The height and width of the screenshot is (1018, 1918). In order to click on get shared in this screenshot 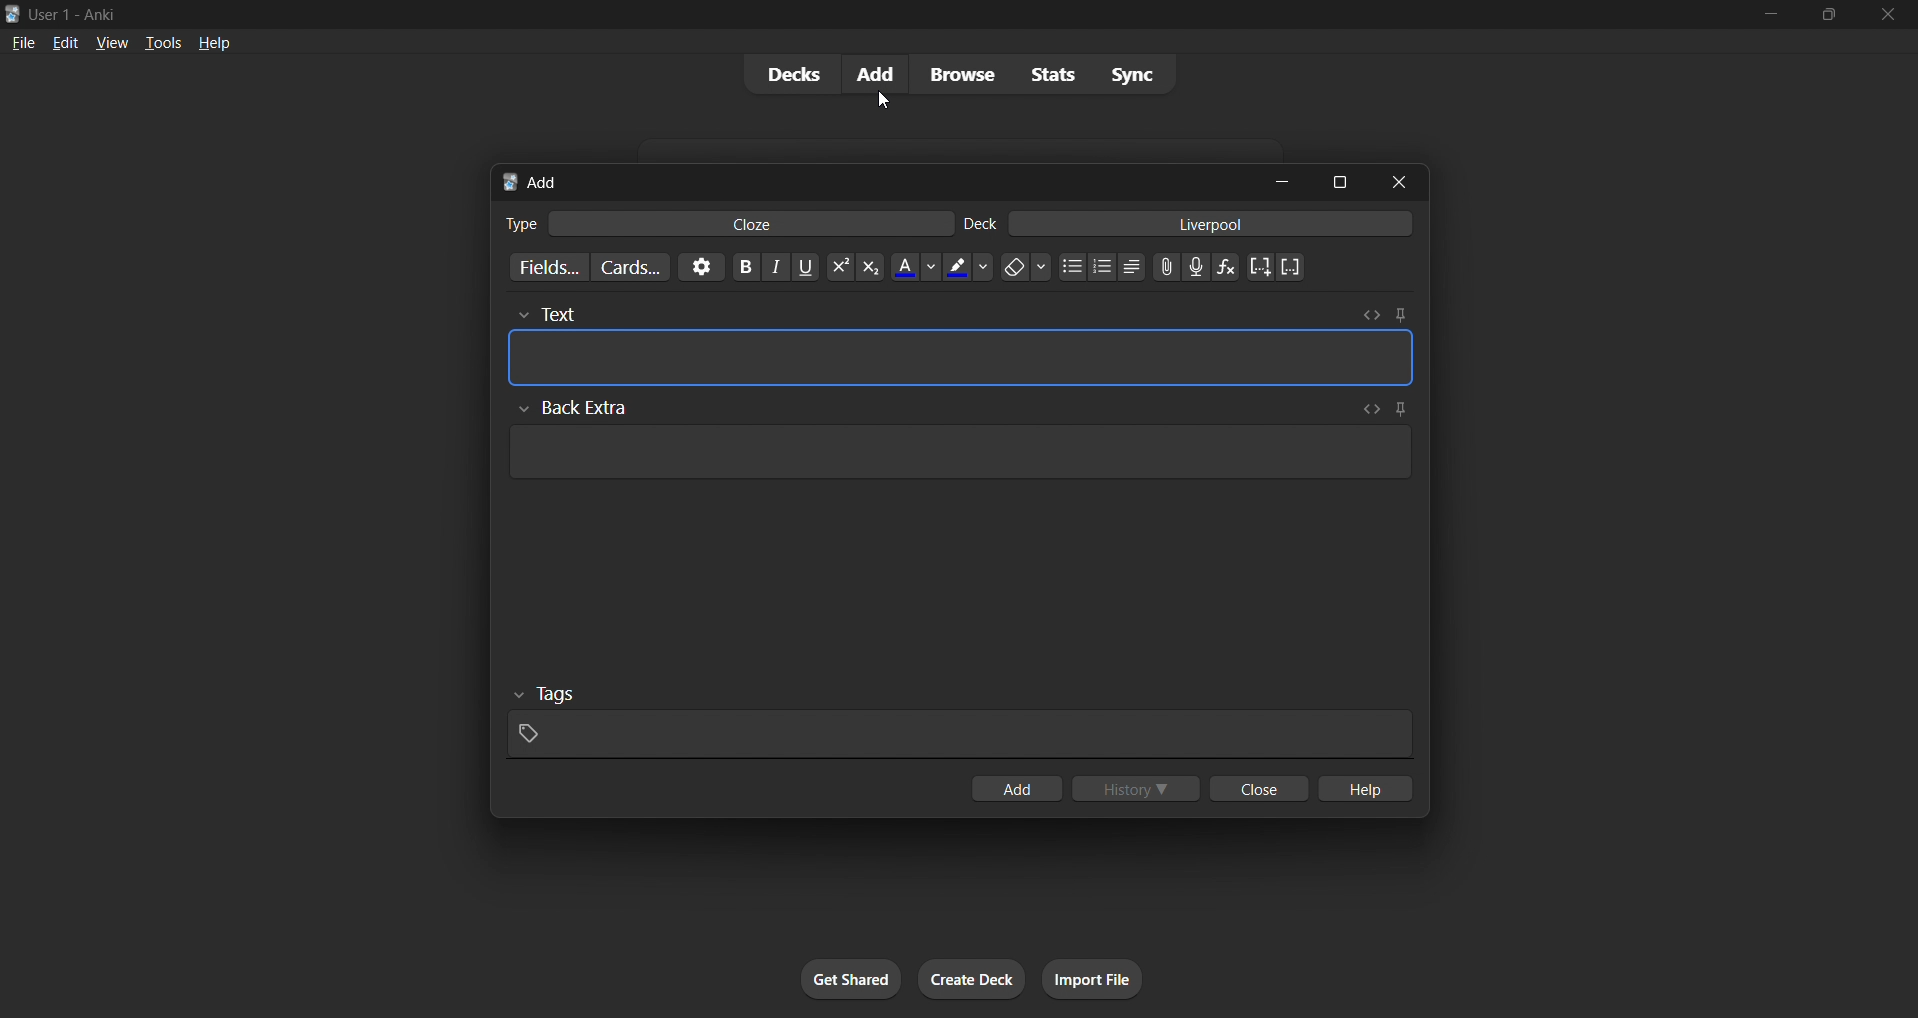, I will do `click(852, 978)`.